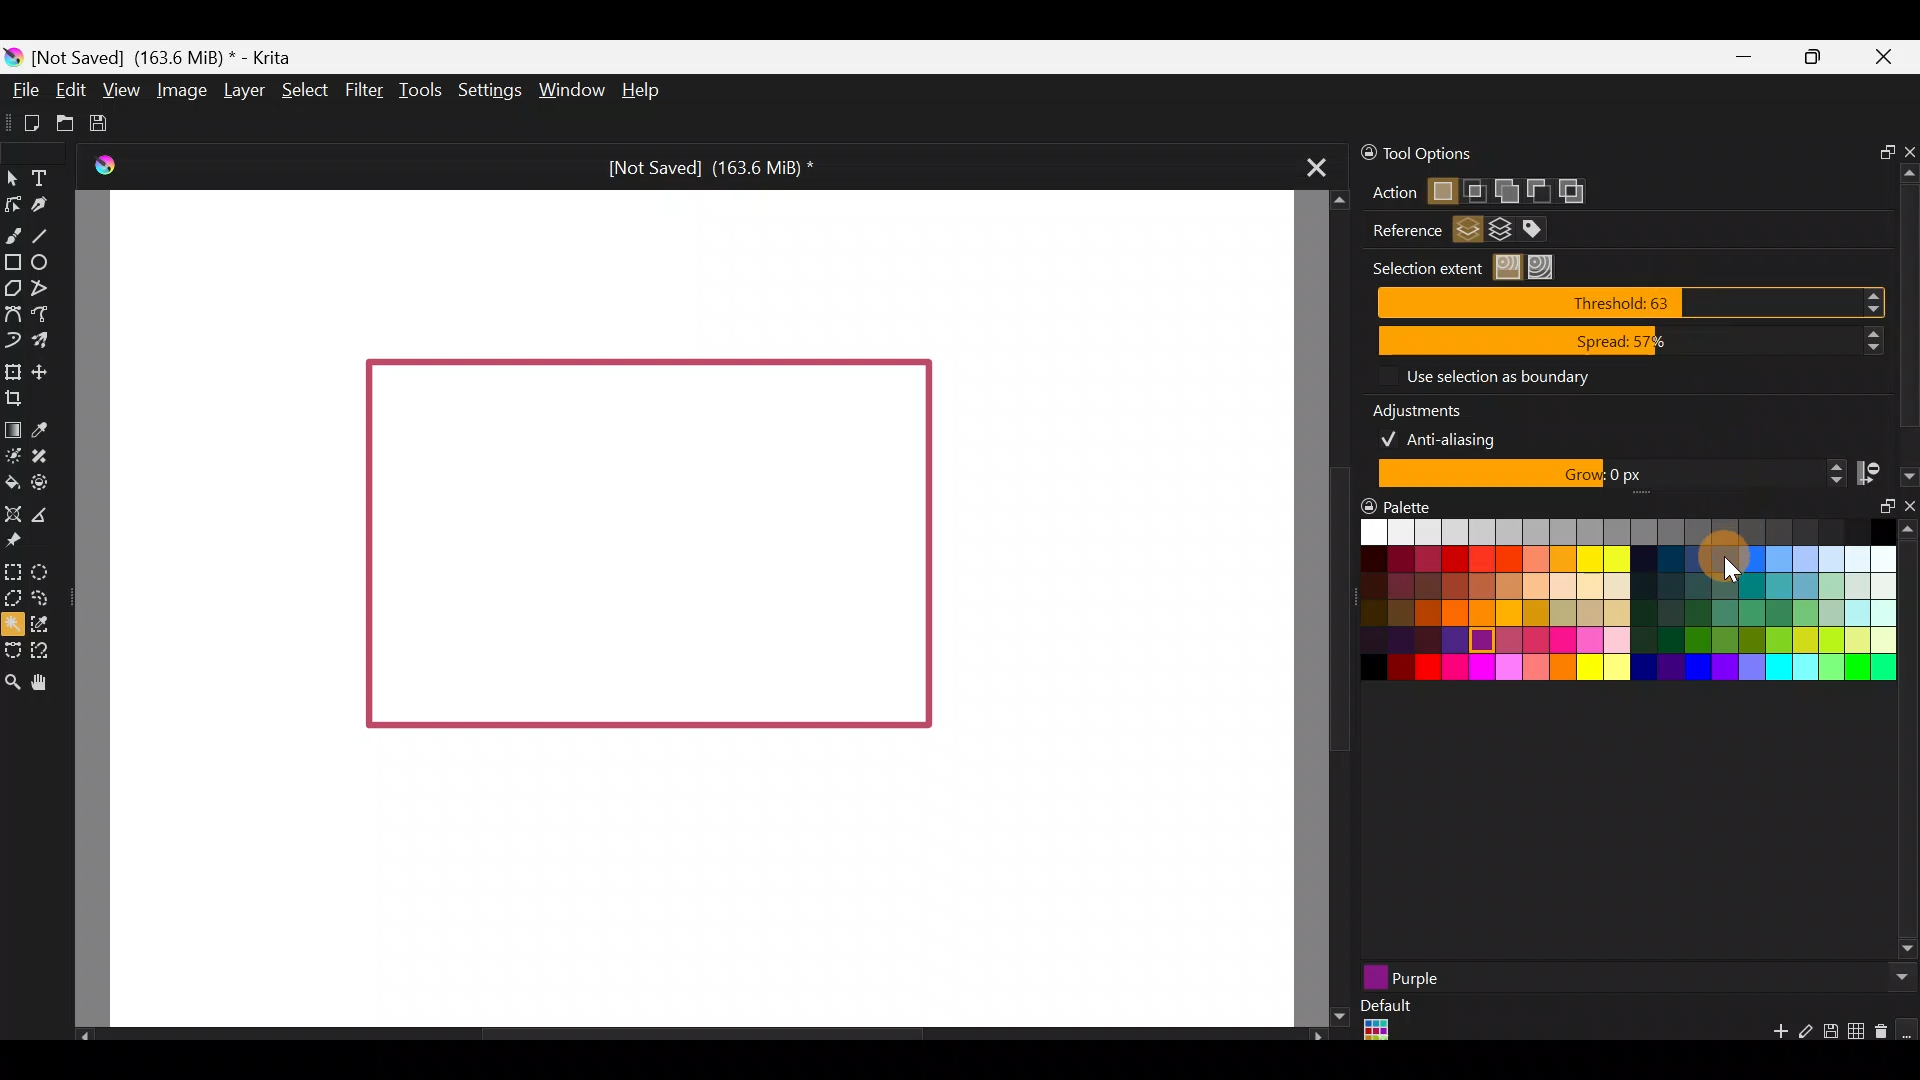 The image size is (1920, 1080). I want to click on Edit, so click(70, 91).